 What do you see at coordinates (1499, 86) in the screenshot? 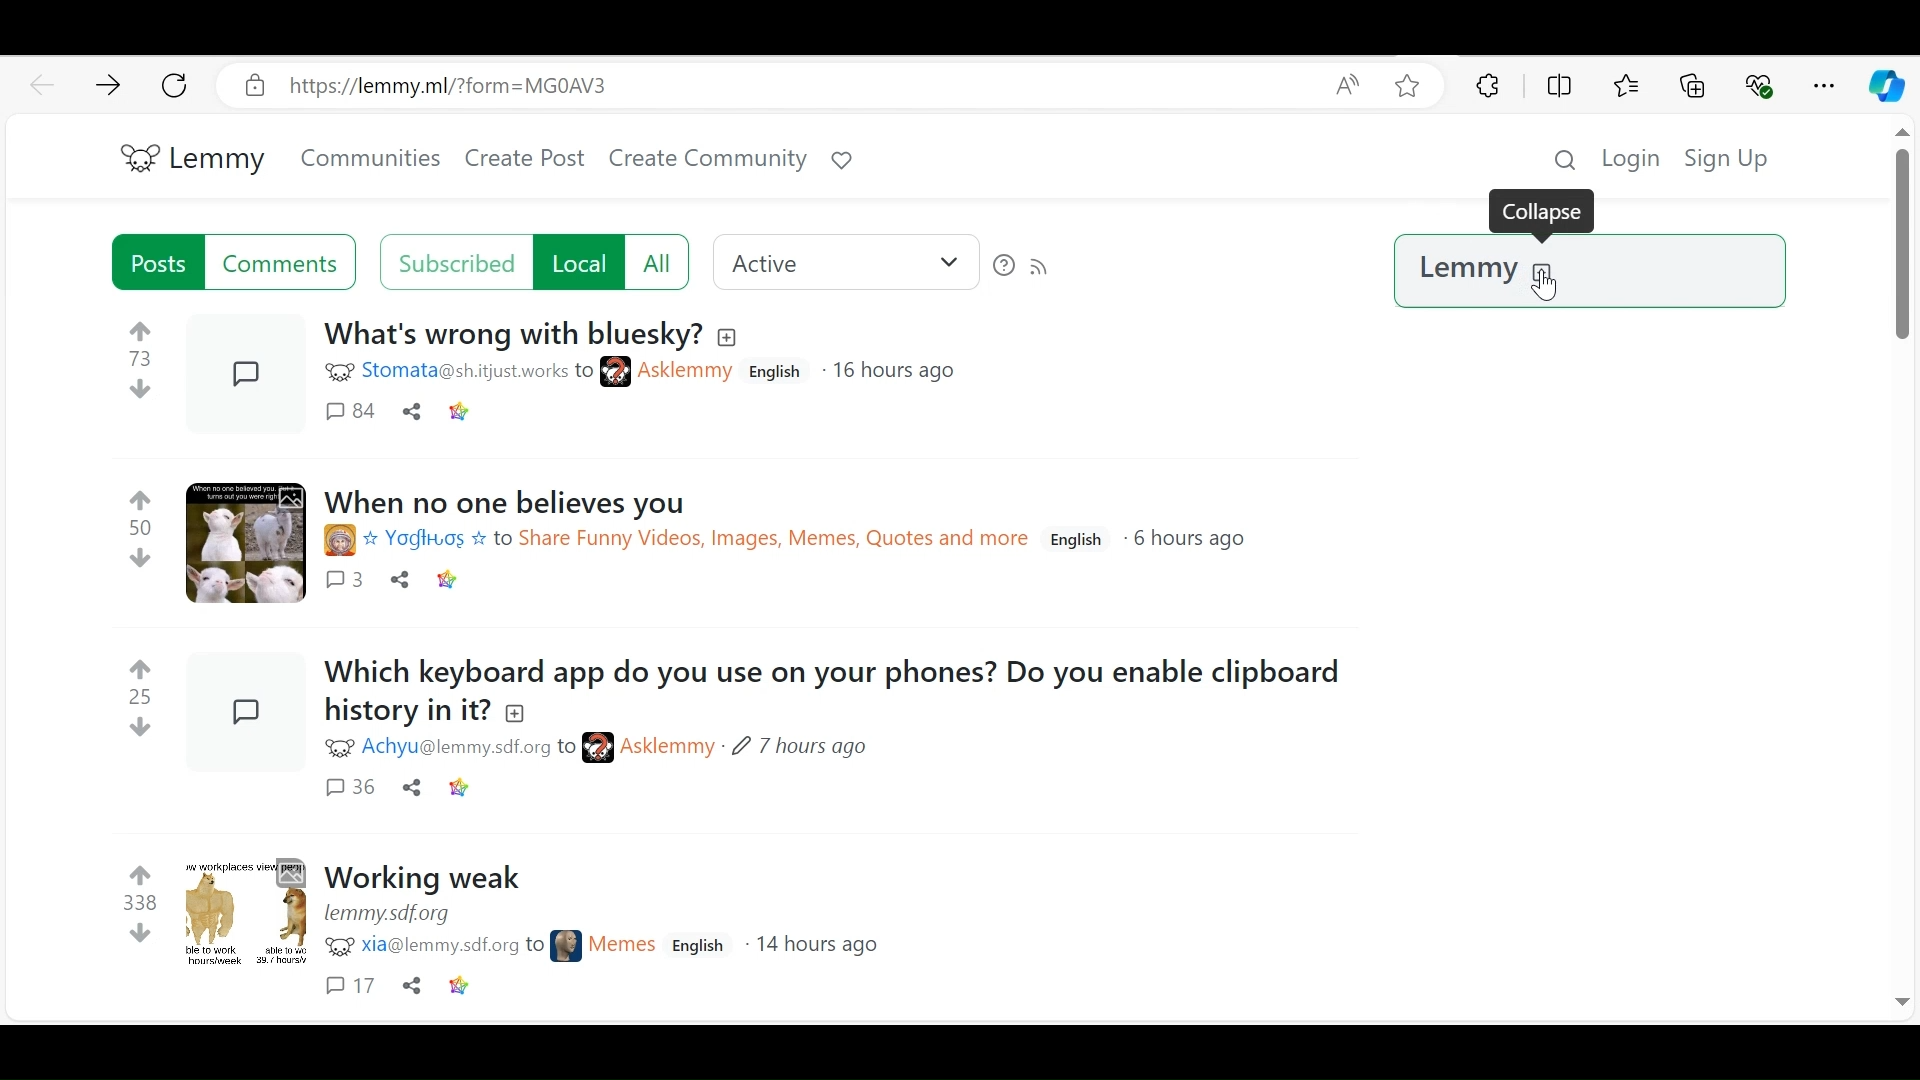
I see `Extensions` at bounding box center [1499, 86].